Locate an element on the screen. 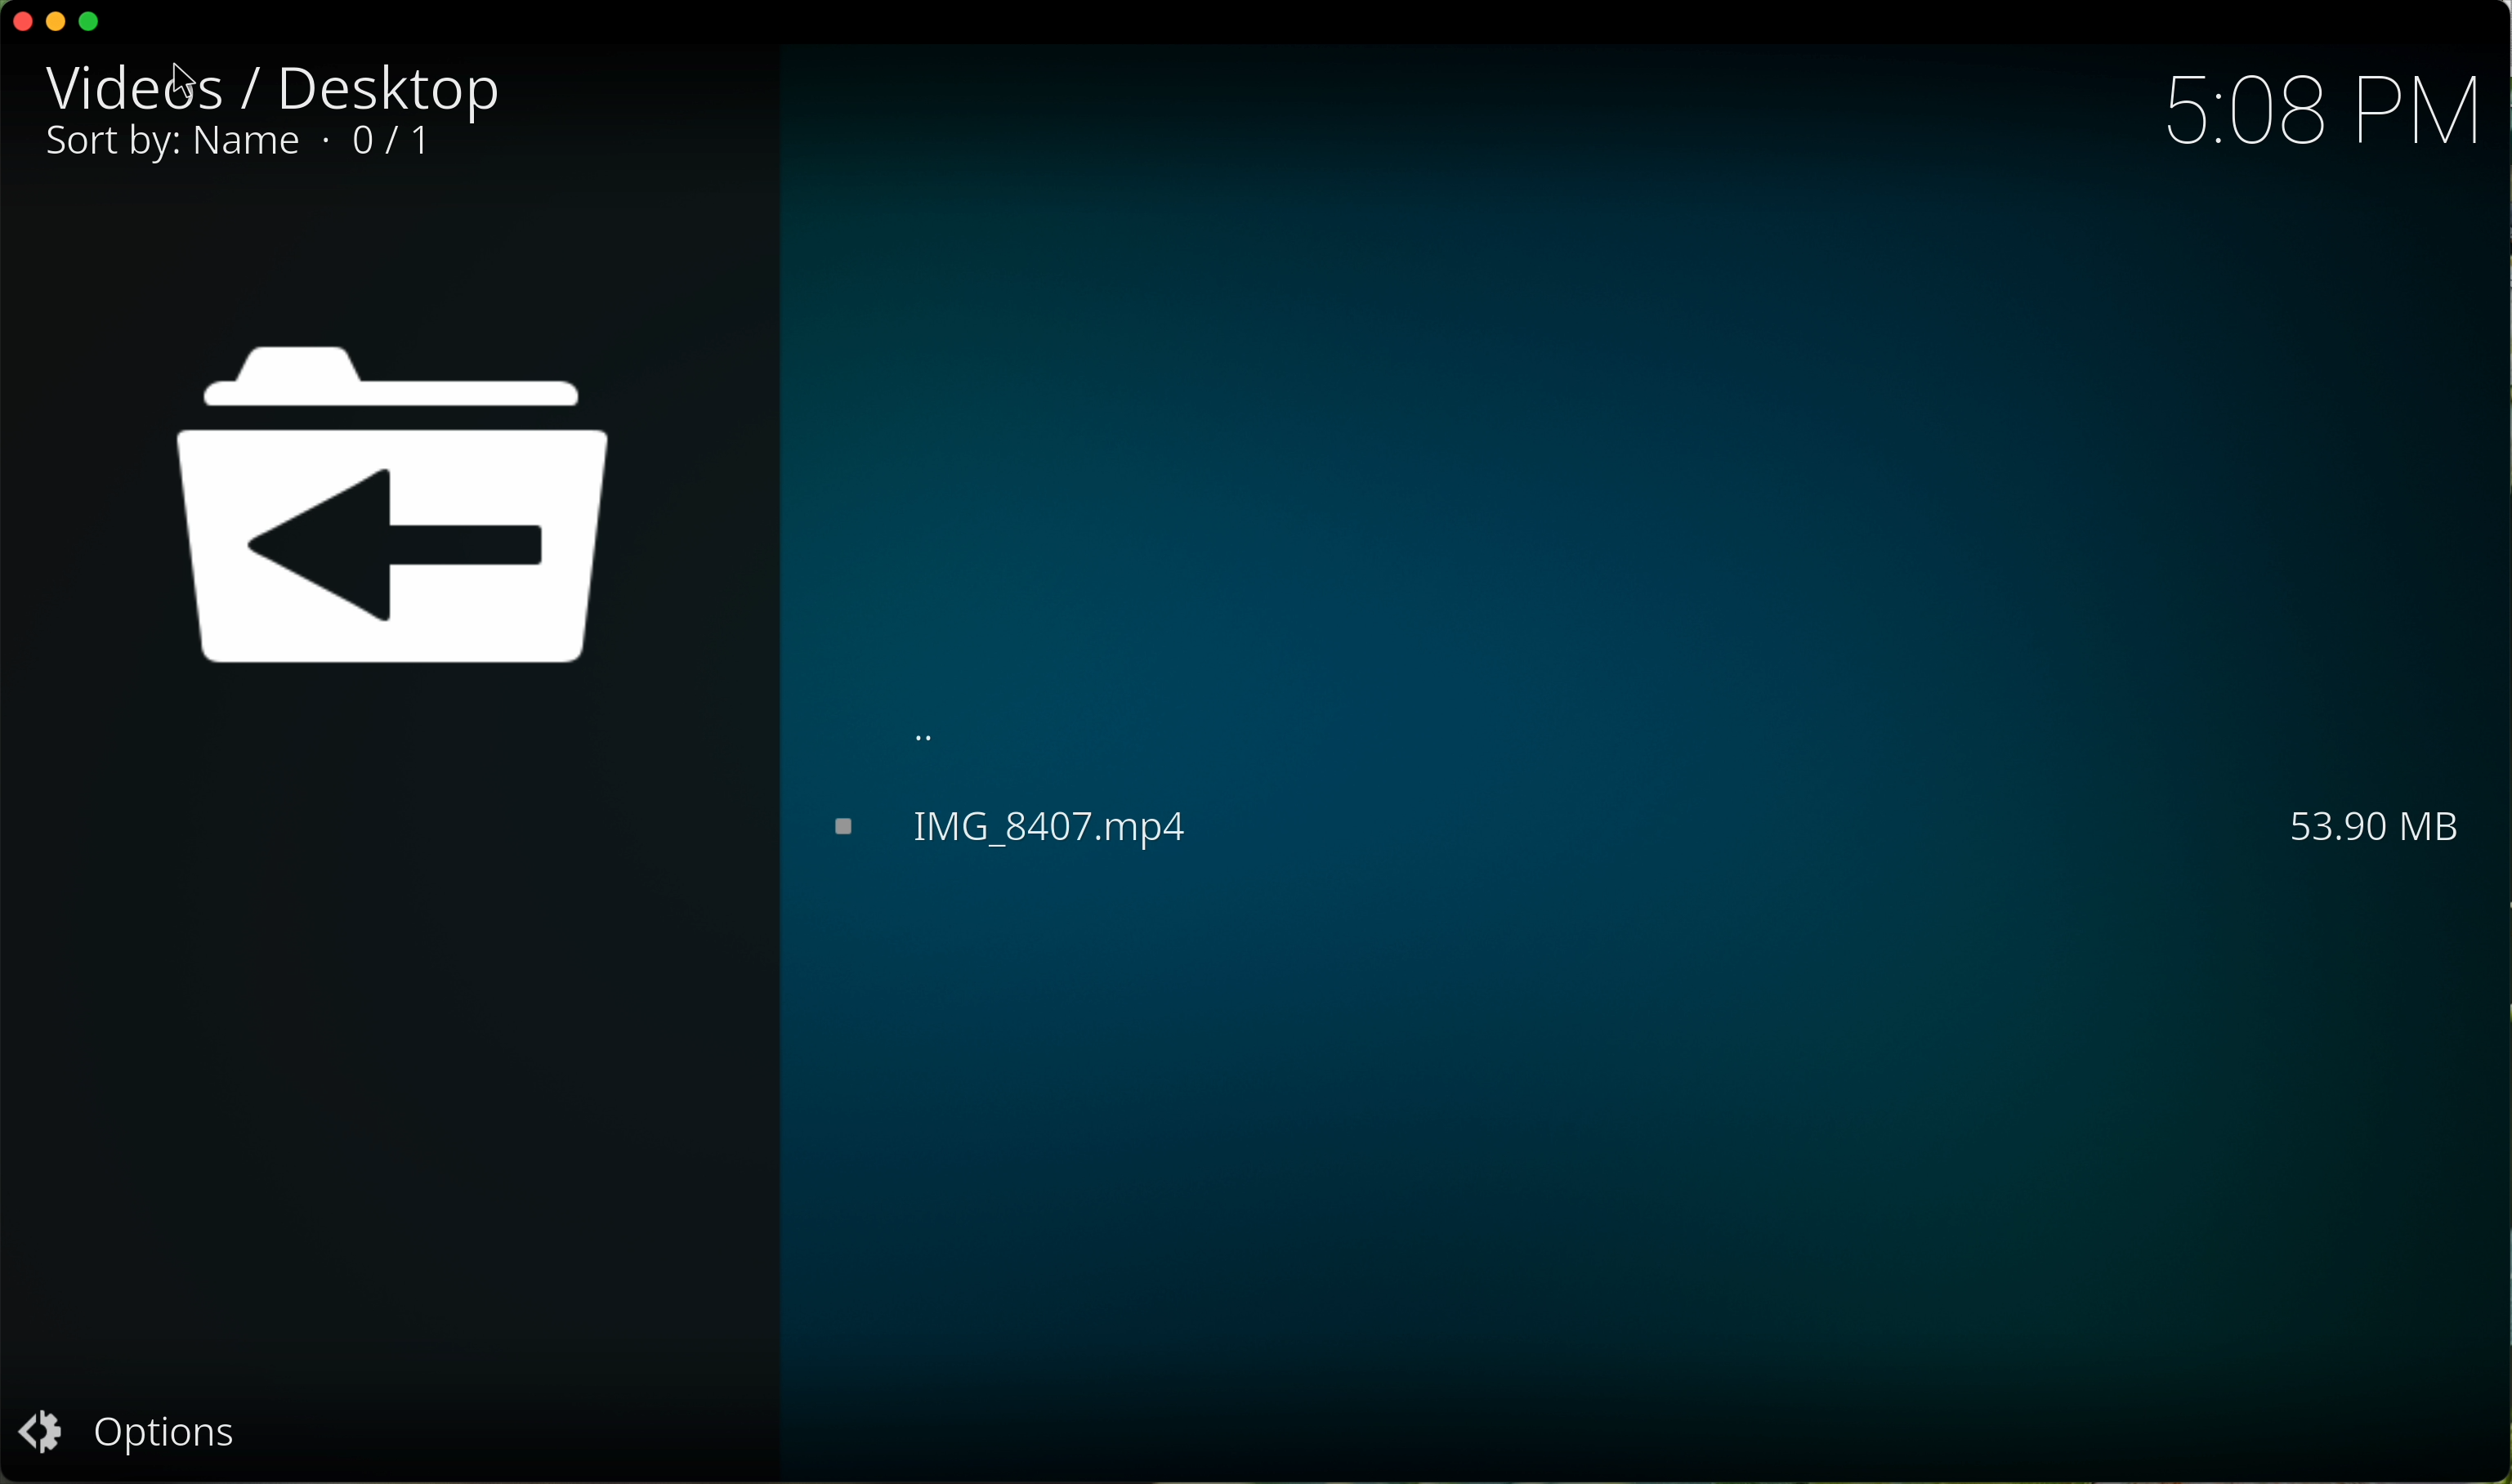  sort by: name 1/4 is located at coordinates (253, 146).